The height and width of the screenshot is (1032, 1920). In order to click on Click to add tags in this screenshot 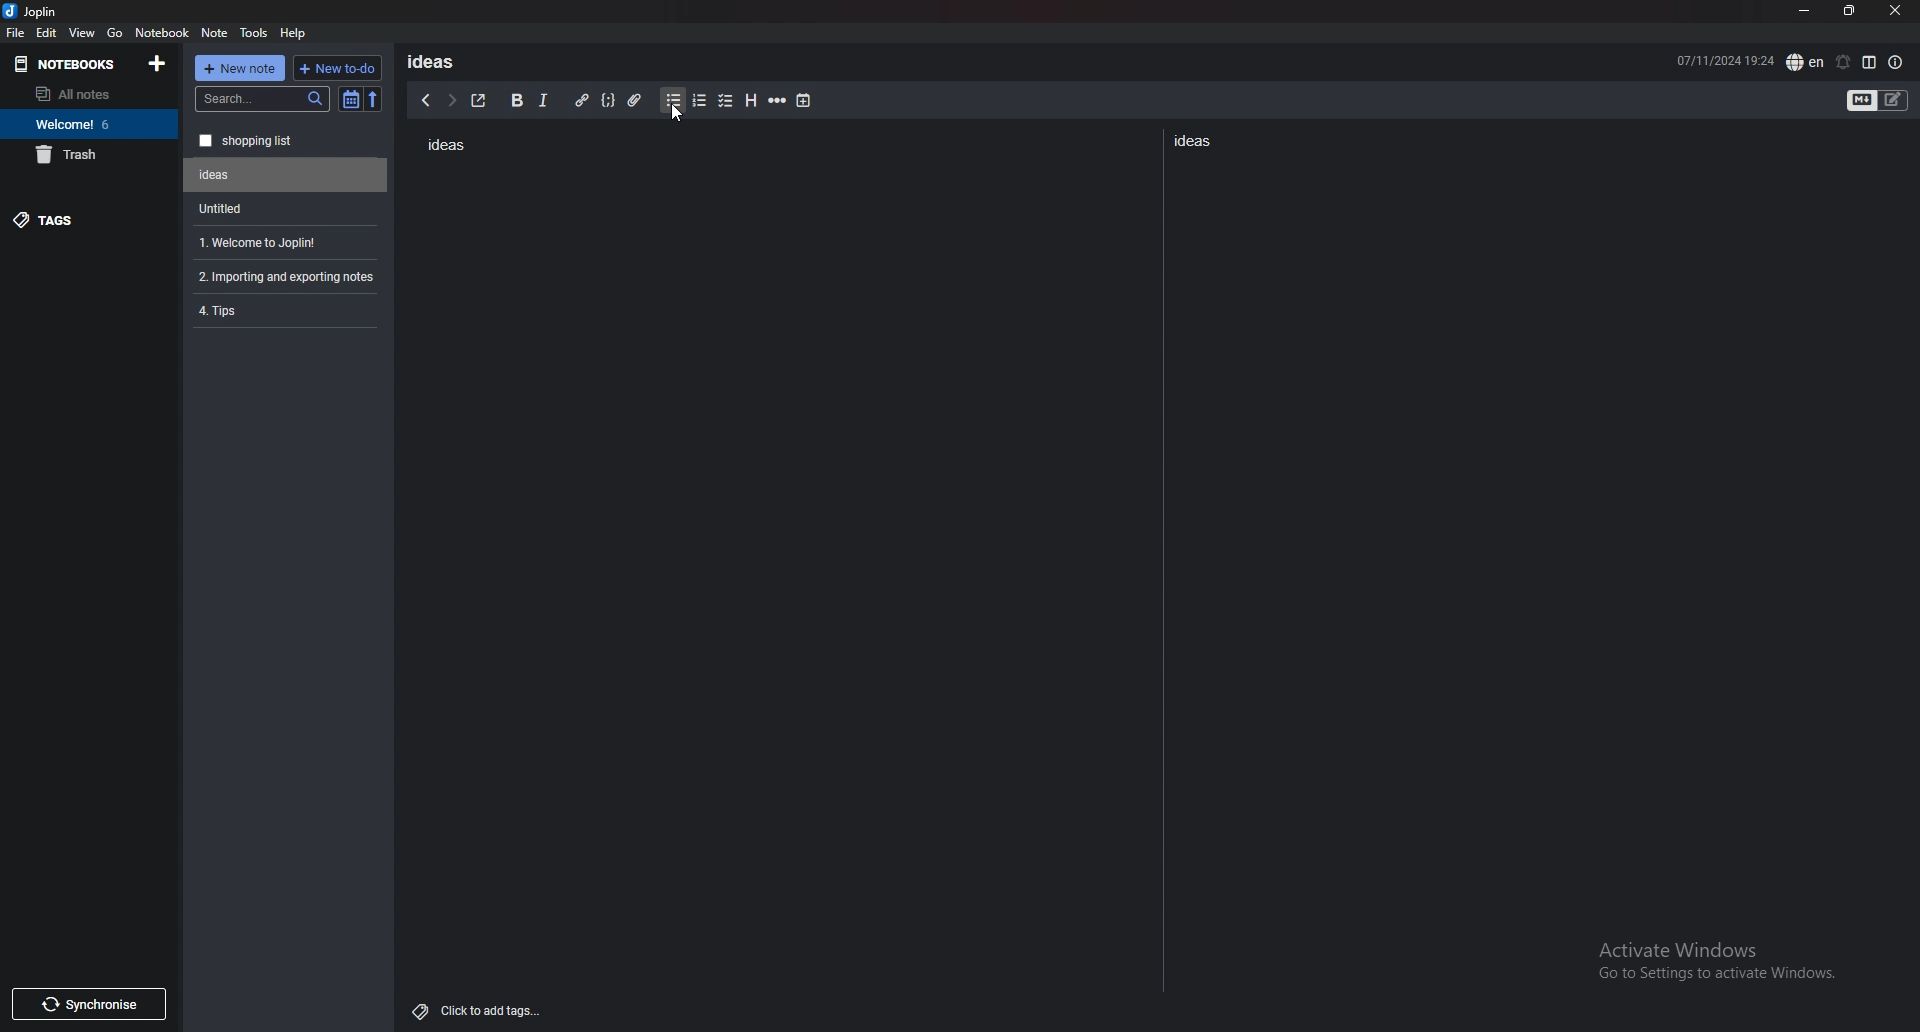, I will do `click(481, 1006)`.